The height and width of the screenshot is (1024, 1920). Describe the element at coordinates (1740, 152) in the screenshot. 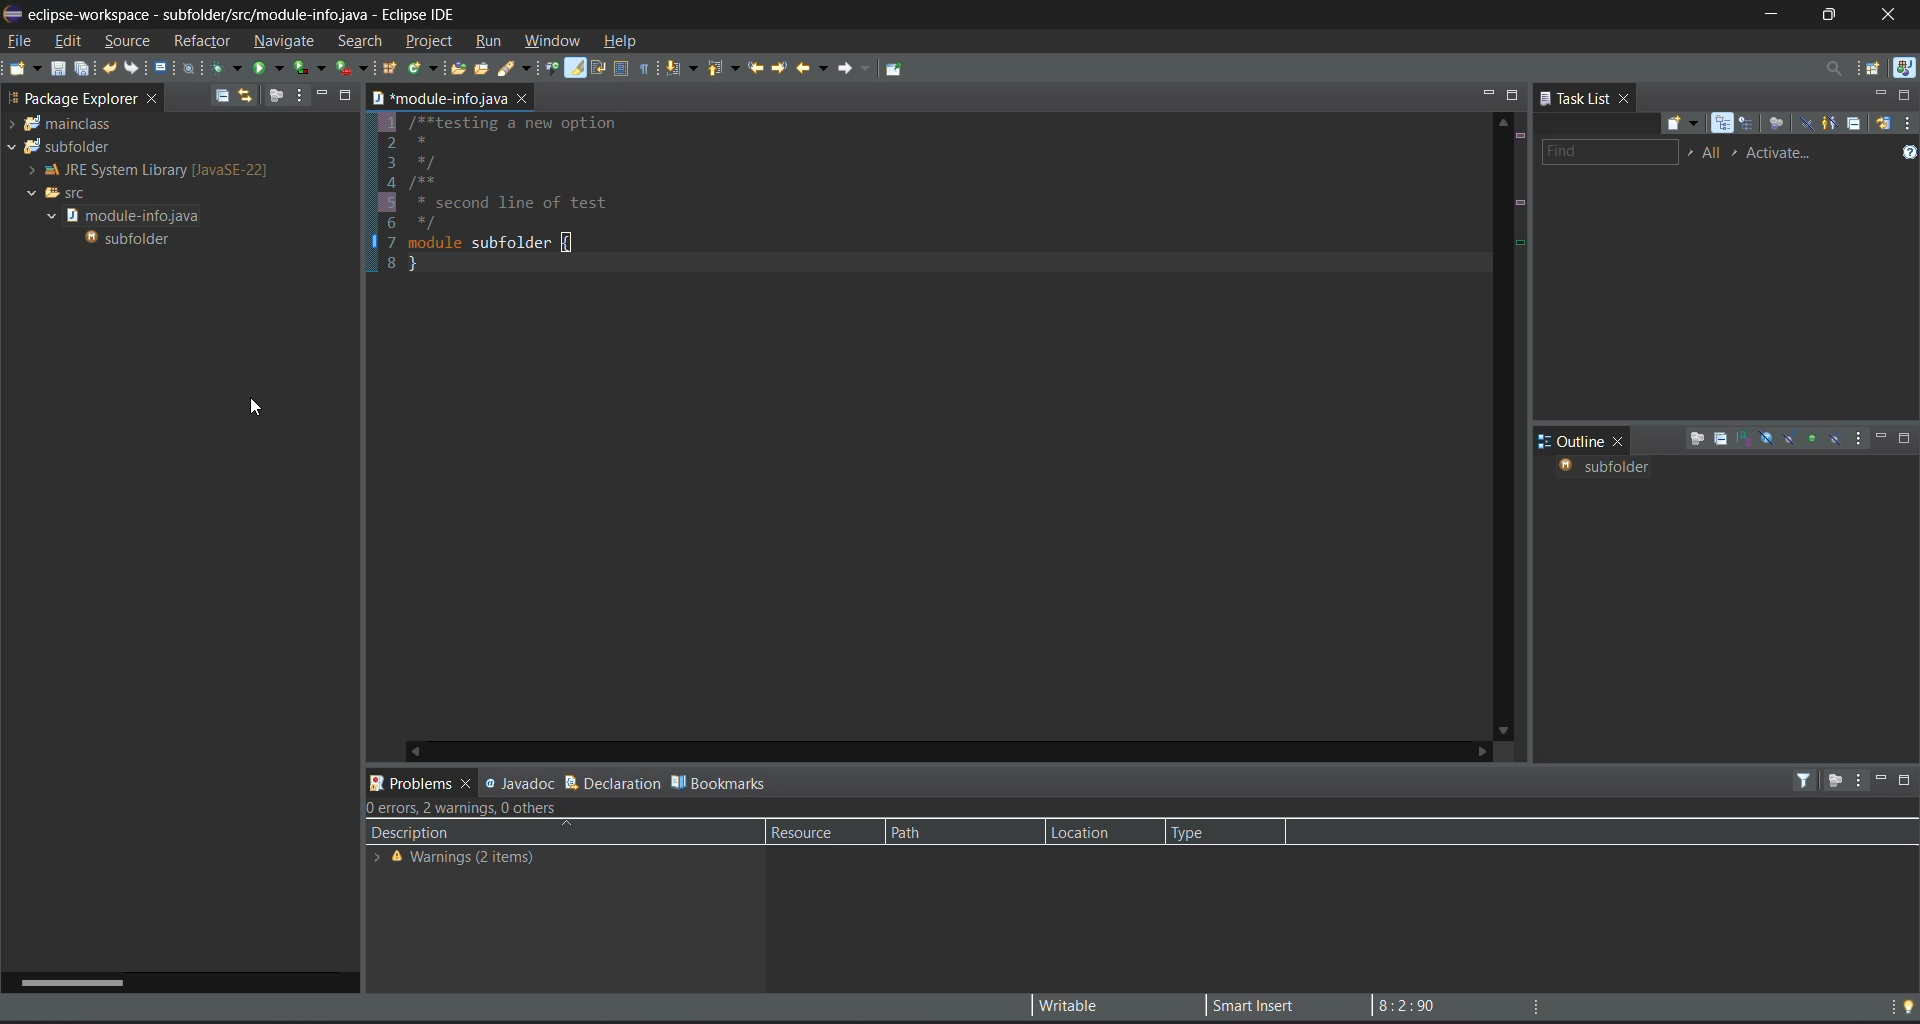

I see `select active task` at that location.